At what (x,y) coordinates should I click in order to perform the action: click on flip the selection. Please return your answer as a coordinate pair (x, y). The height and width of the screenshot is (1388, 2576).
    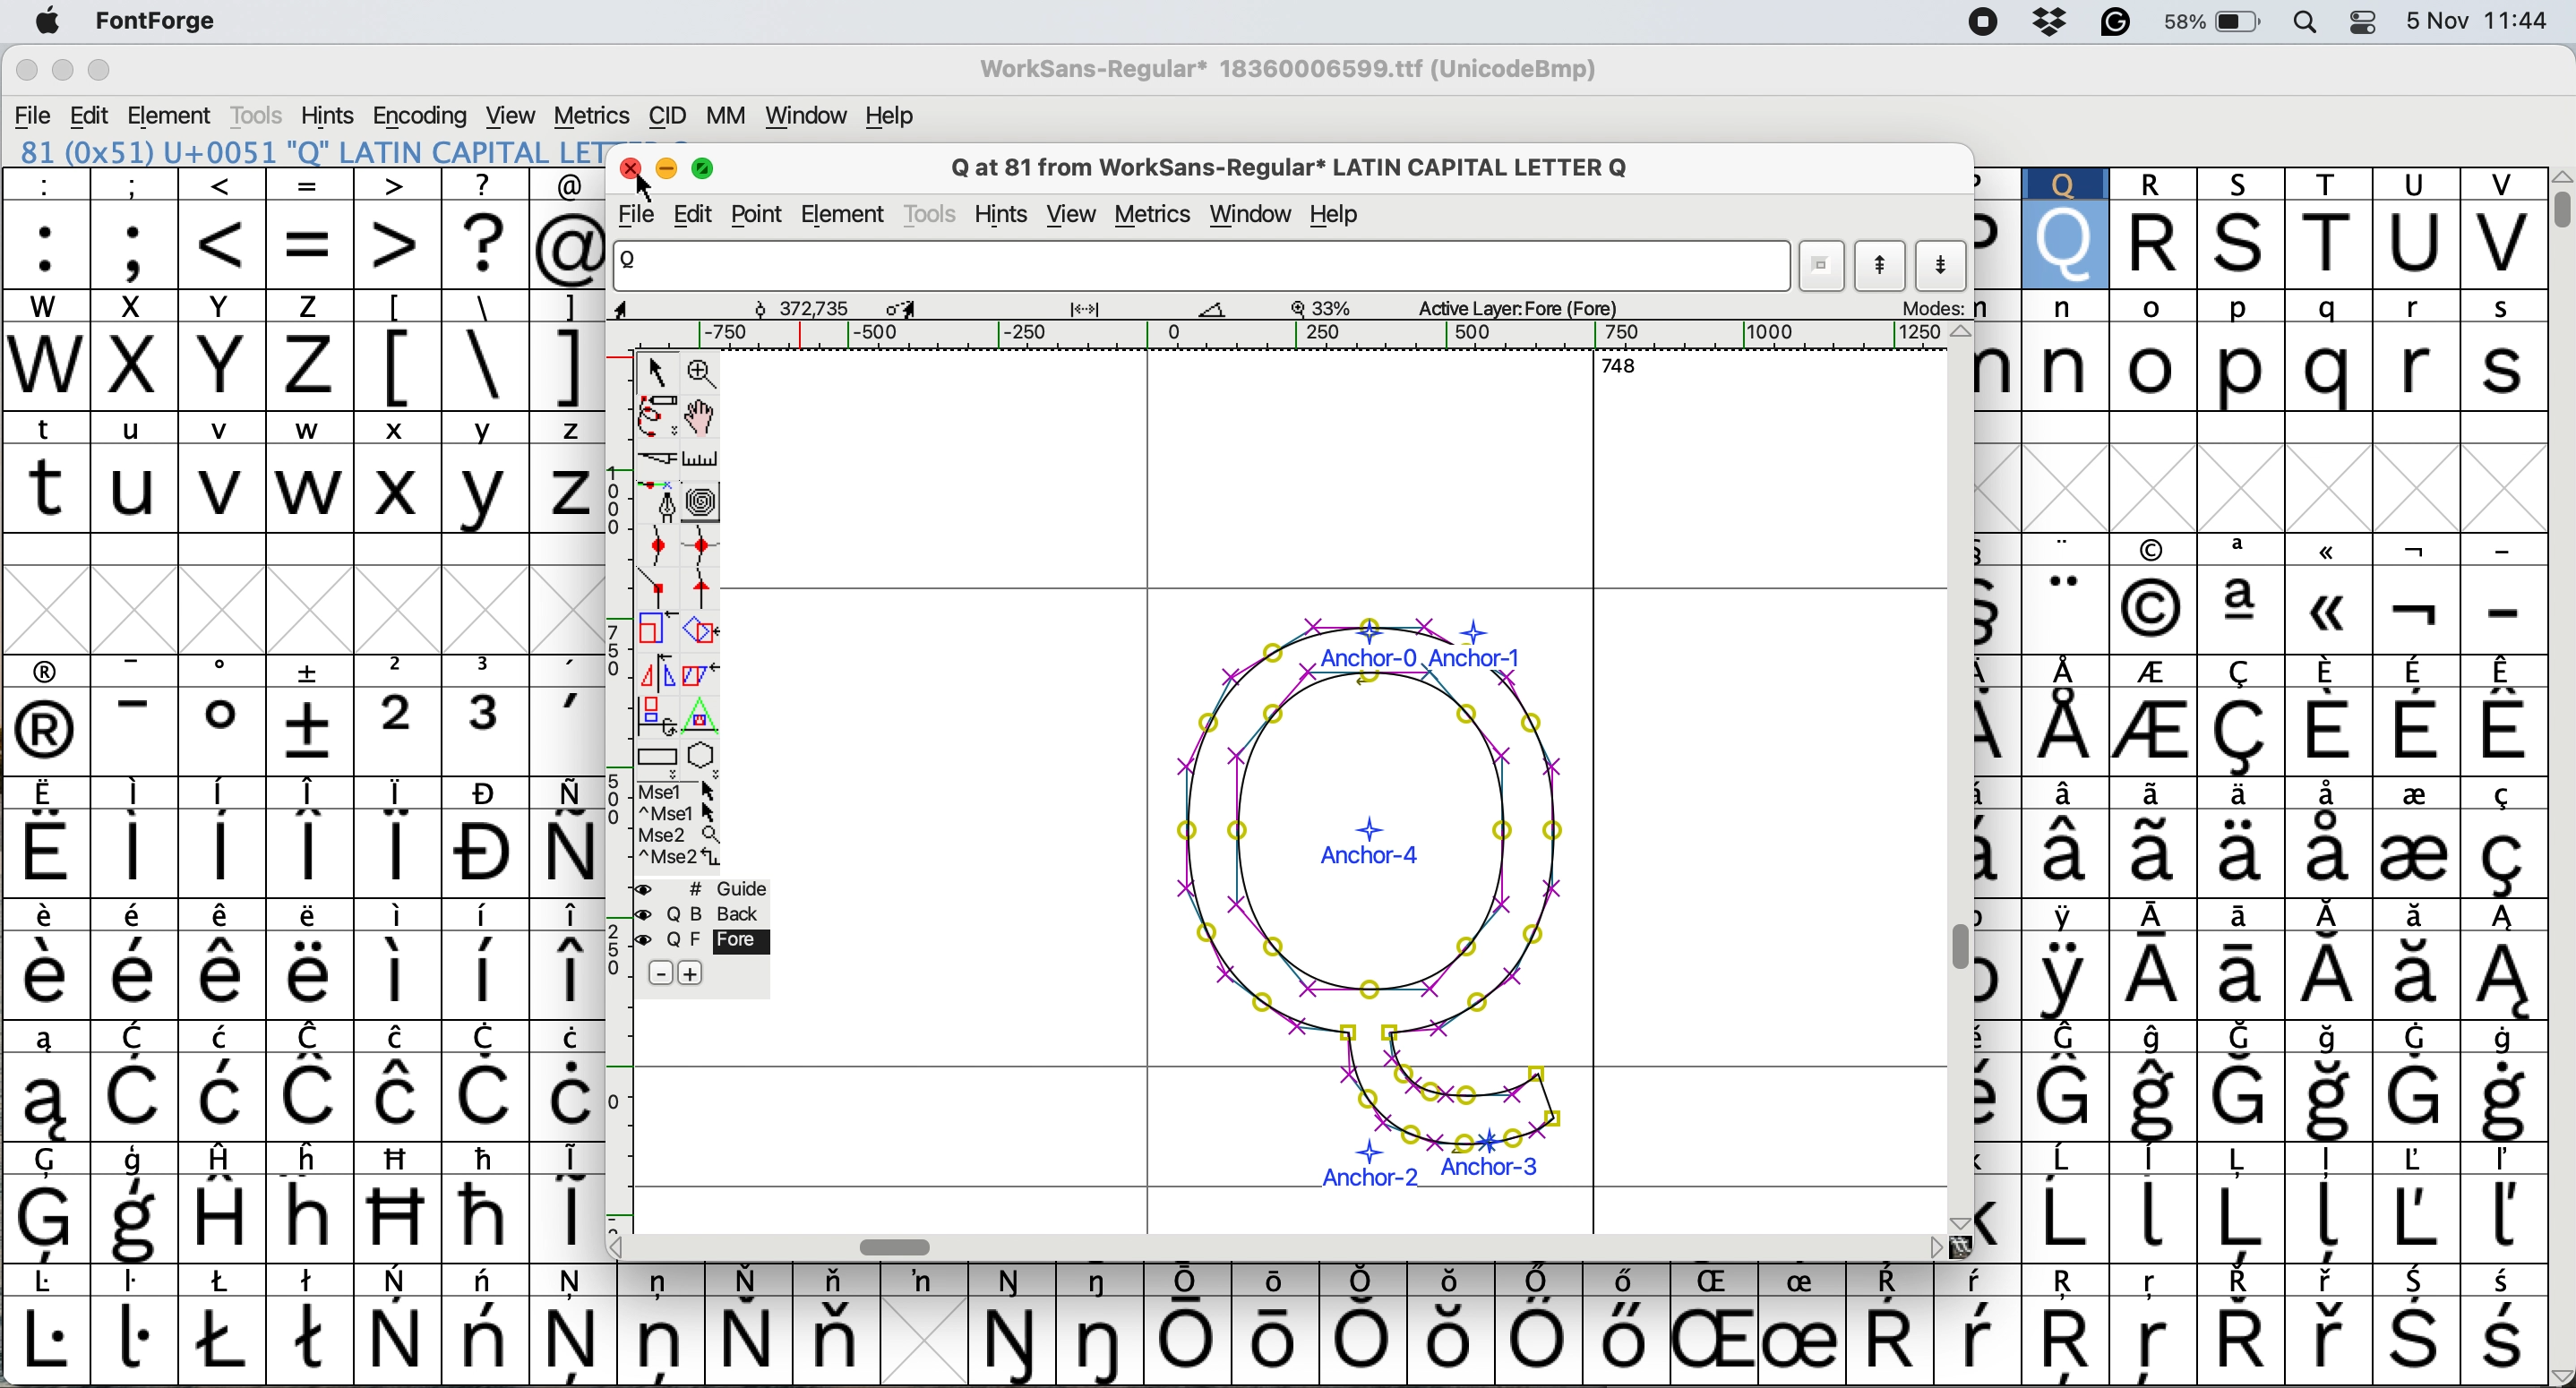
    Looking at the image, I should click on (656, 674).